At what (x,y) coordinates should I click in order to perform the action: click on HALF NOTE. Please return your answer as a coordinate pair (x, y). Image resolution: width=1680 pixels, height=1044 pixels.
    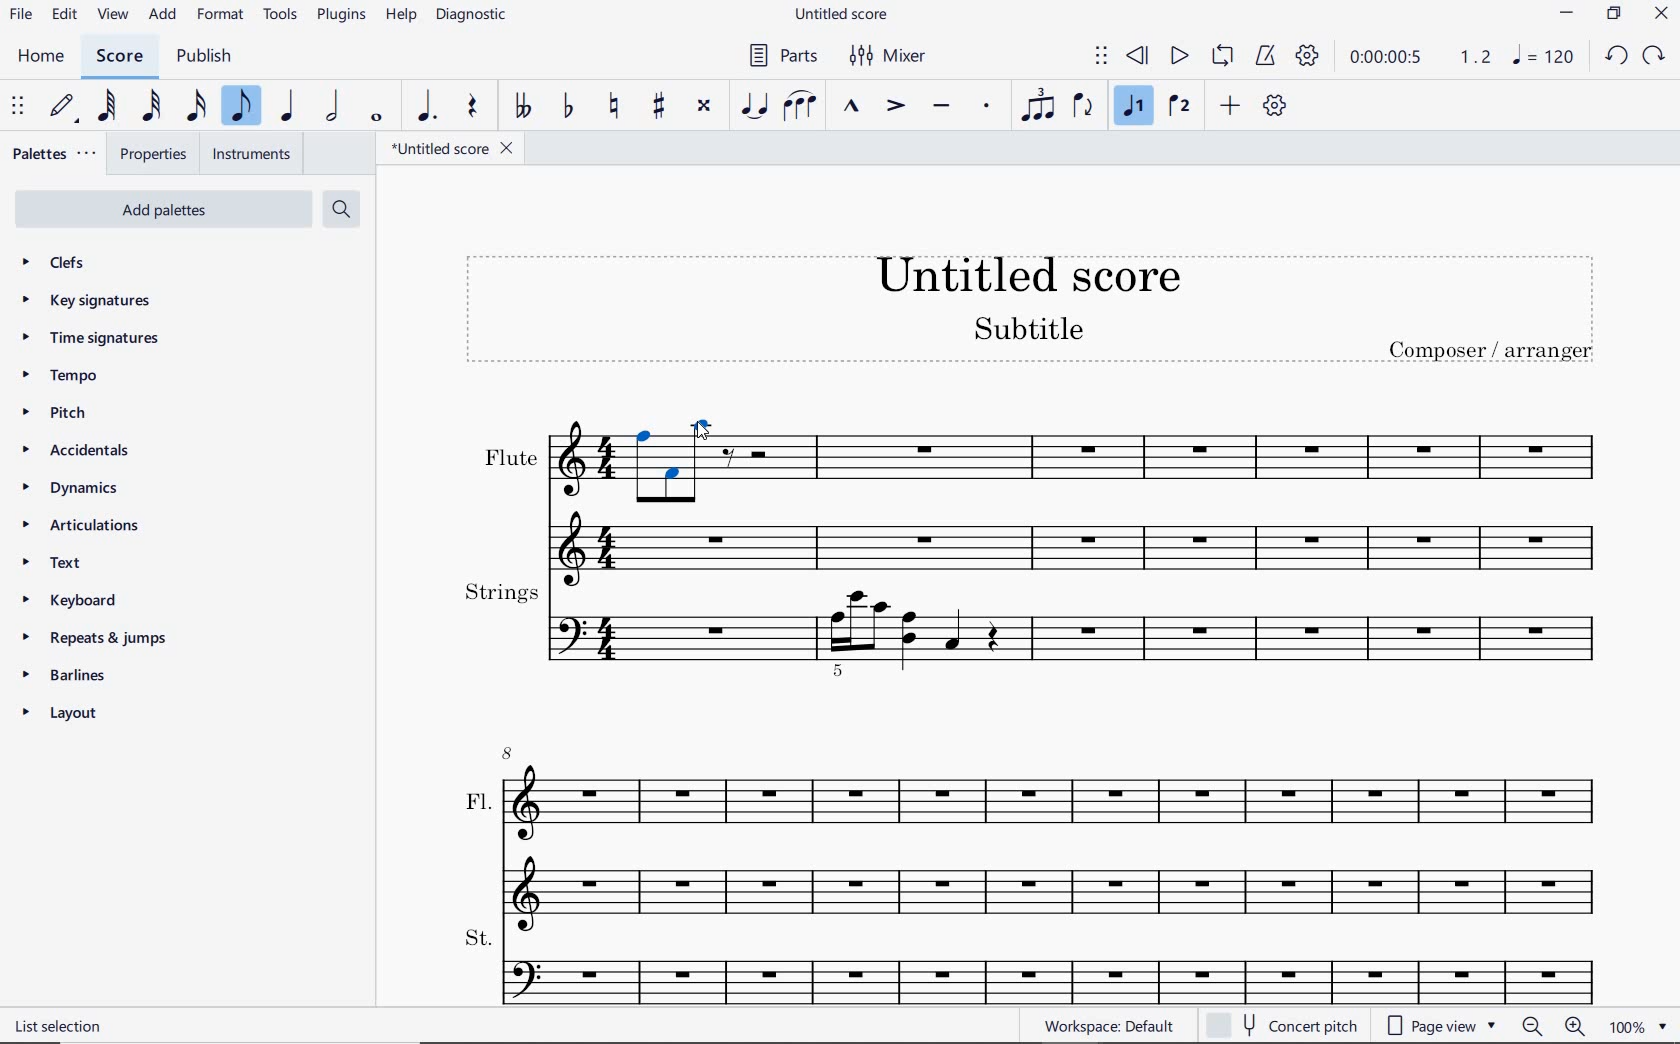
    Looking at the image, I should click on (335, 108).